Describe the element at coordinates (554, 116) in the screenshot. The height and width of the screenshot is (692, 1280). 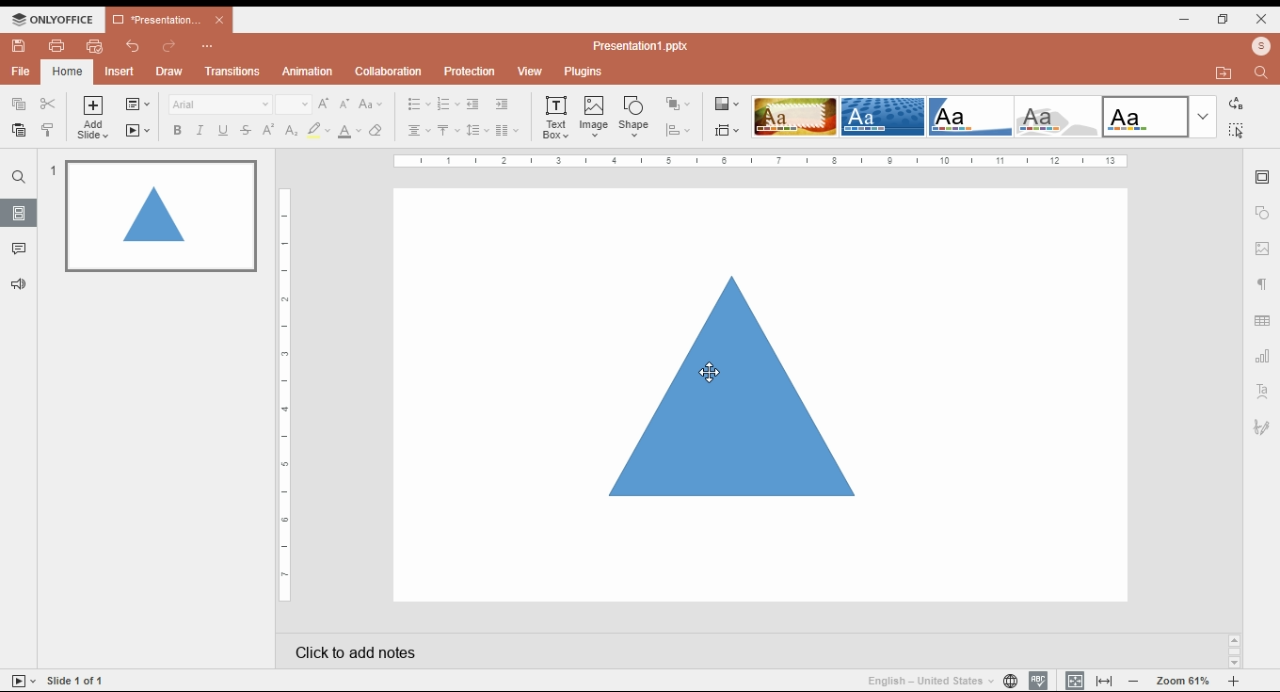
I see `text box` at that location.